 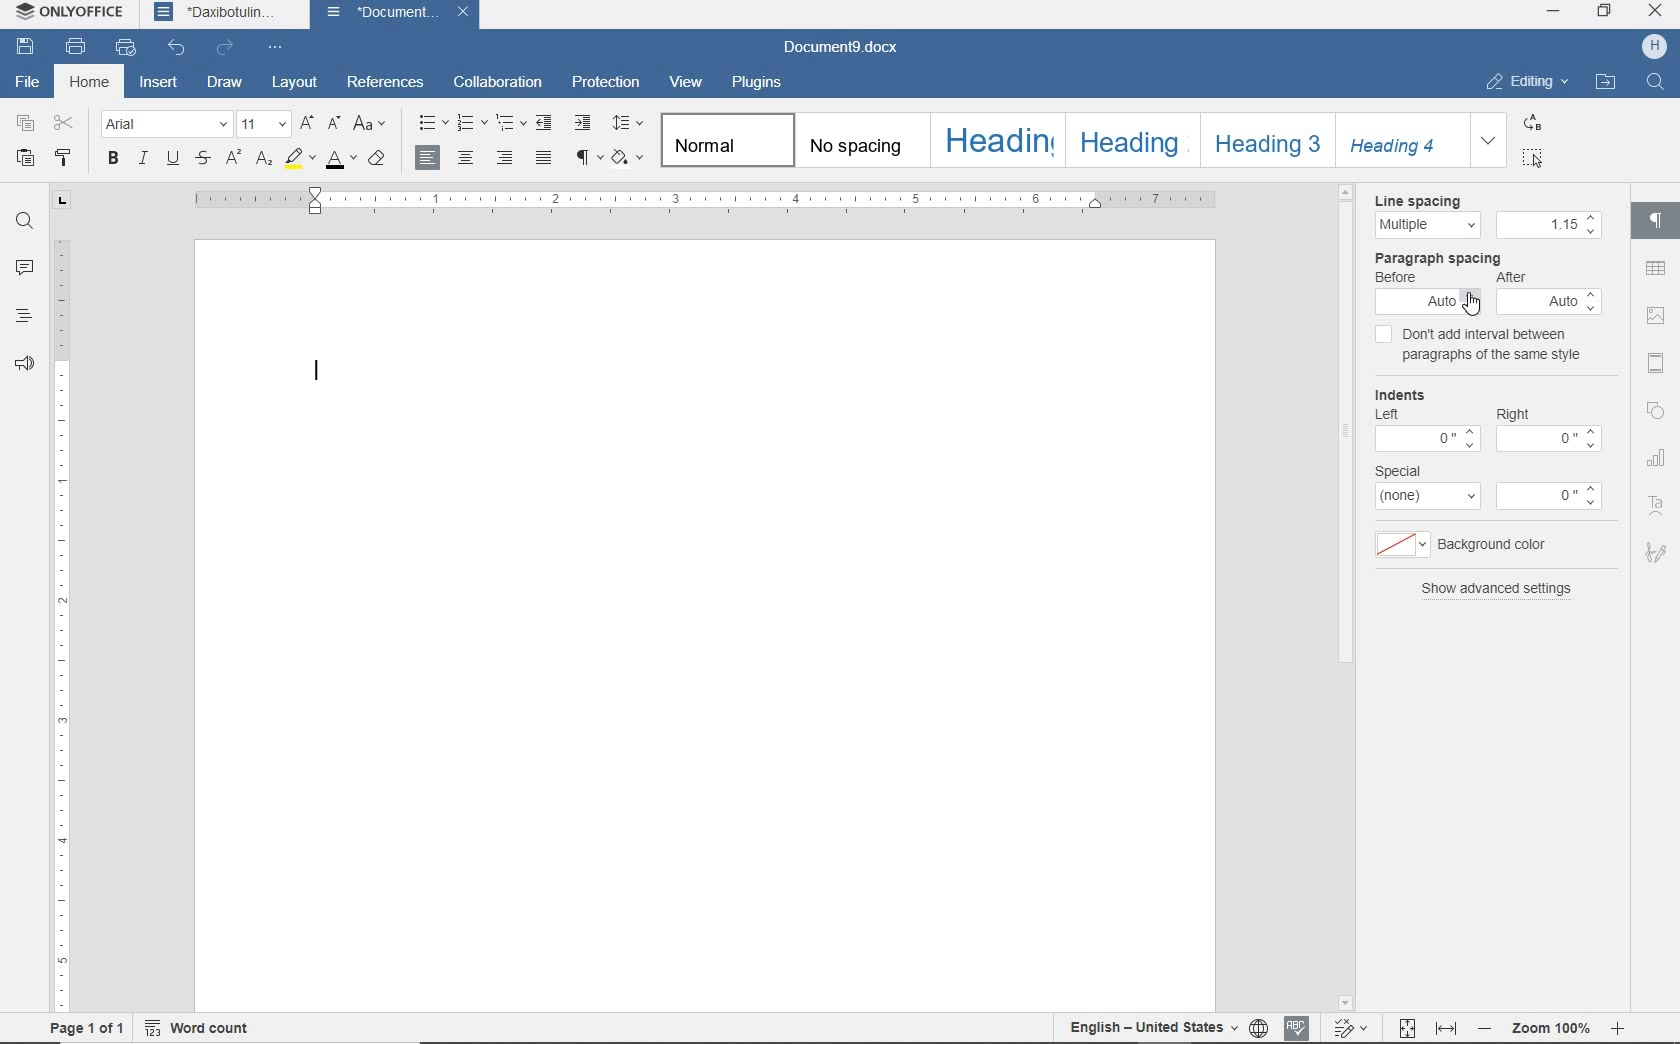 I want to click on copy style, so click(x=67, y=159).